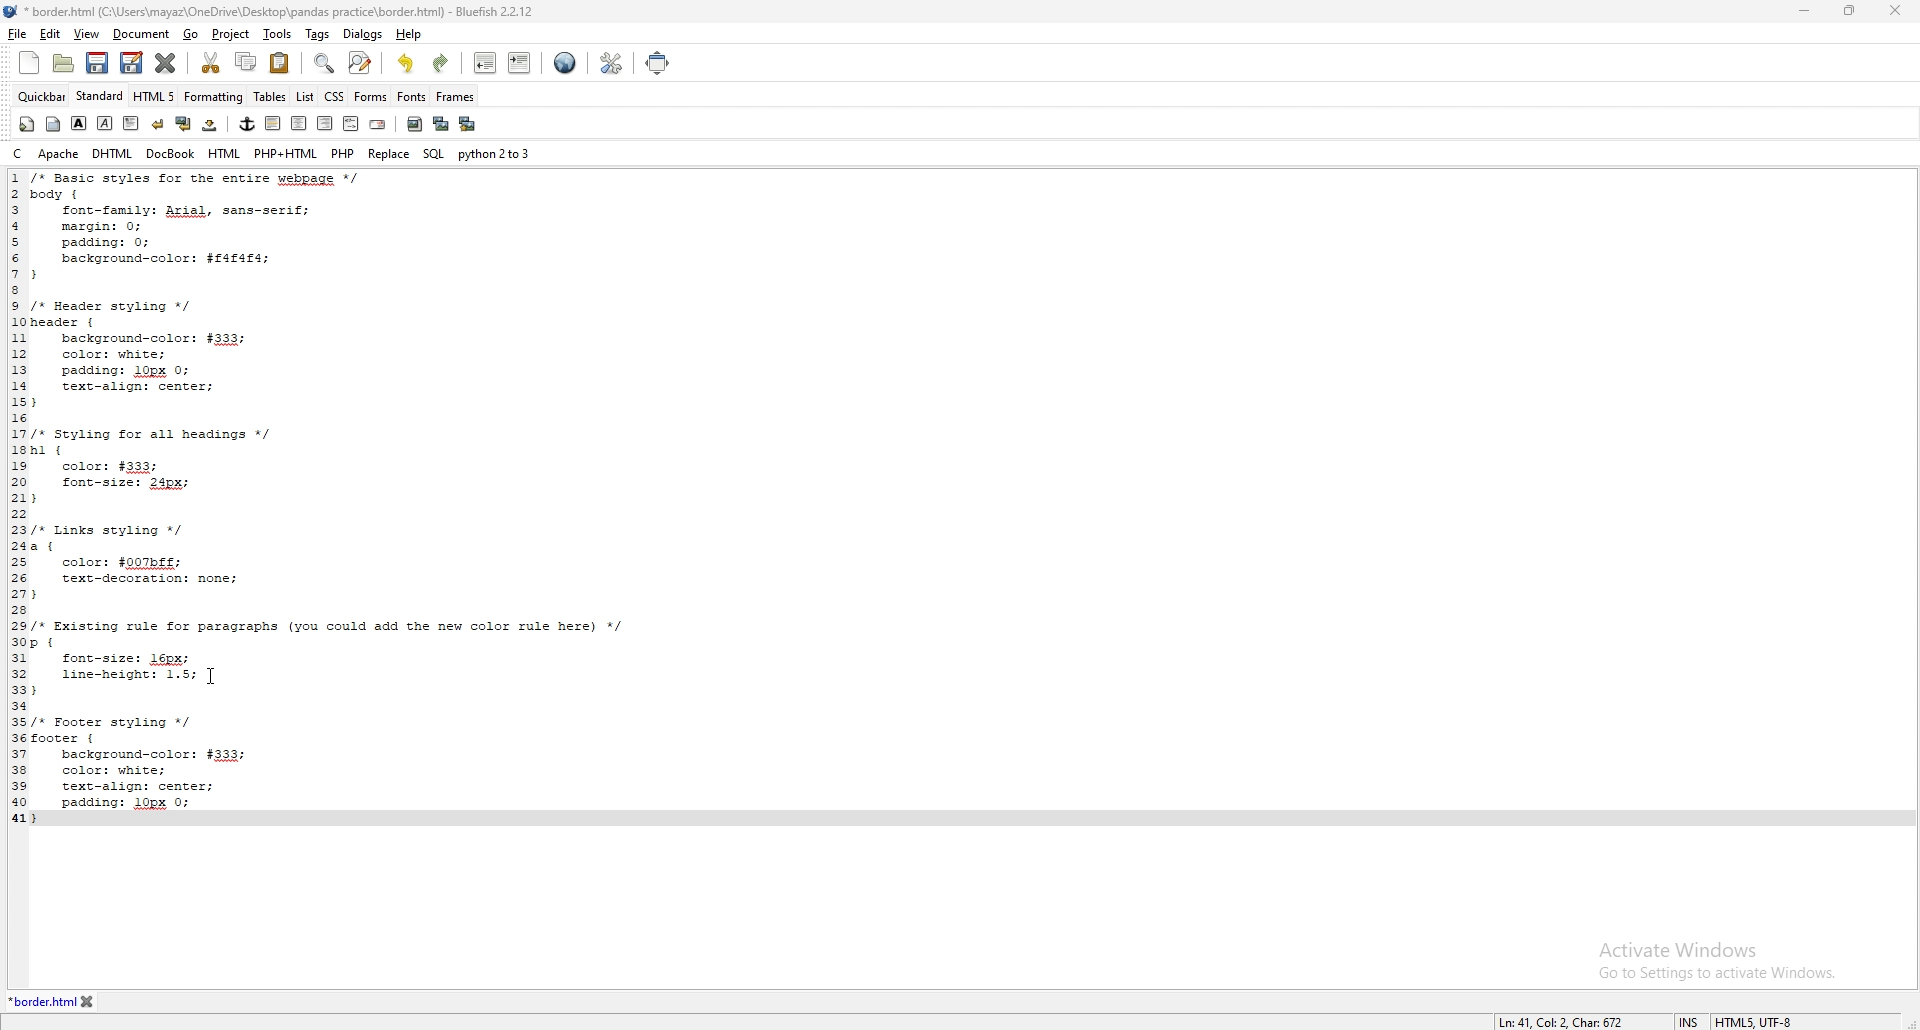  Describe the element at coordinates (356, 500) in the screenshot. I see `code to change text color of all paragraphs` at that location.